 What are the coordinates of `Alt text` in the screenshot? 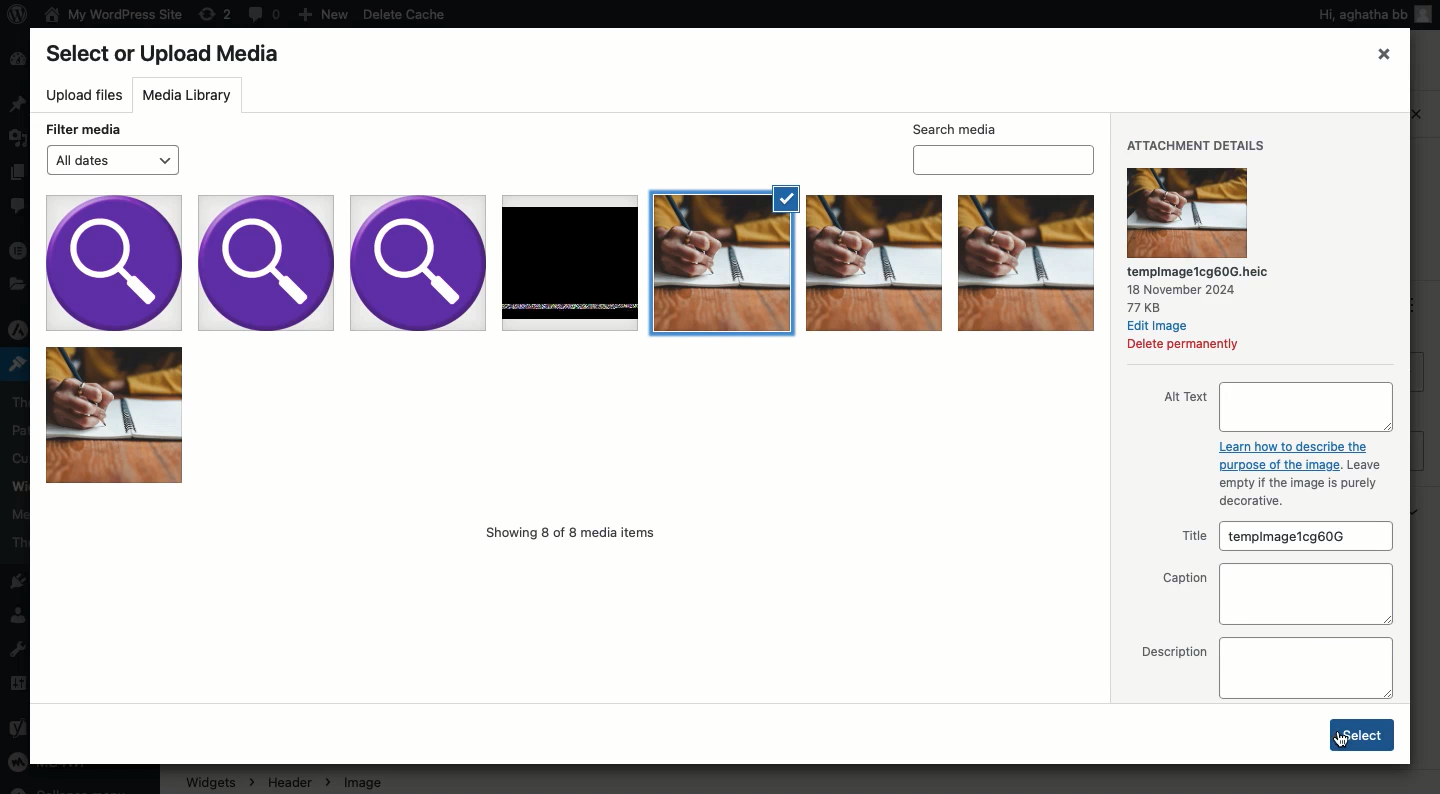 It's located at (1275, 407).